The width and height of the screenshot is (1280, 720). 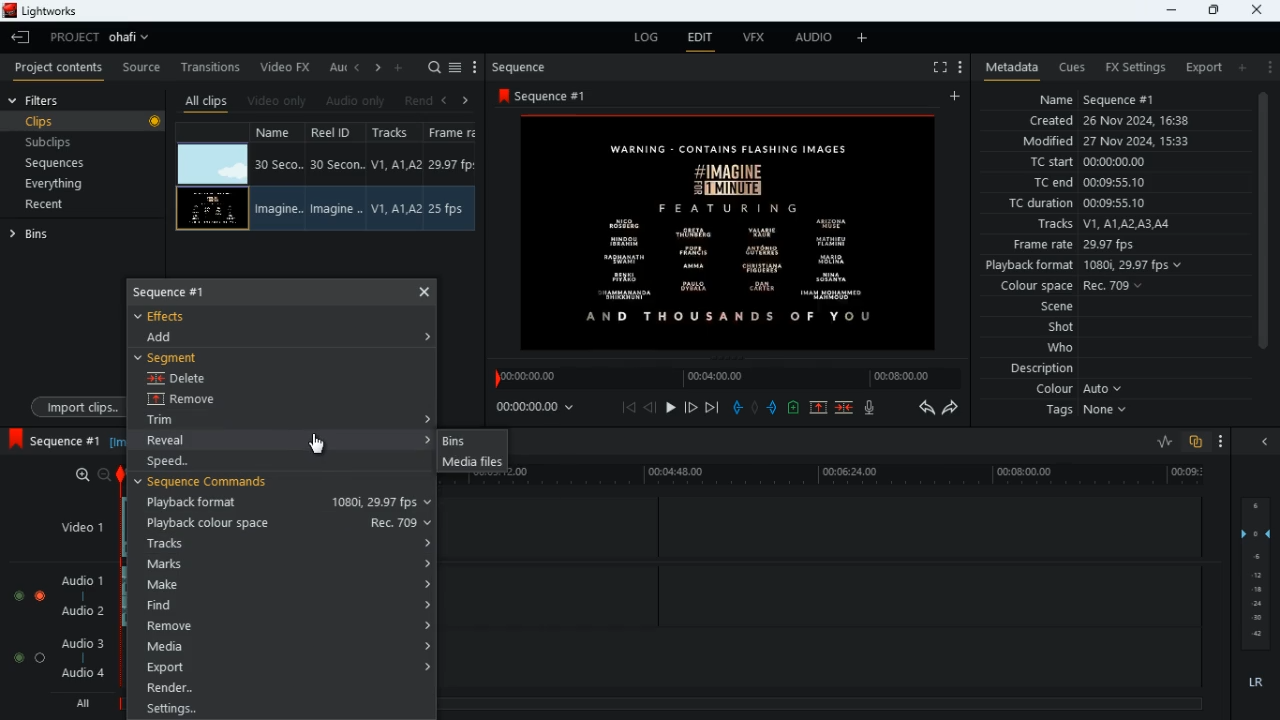 I want to click on transitions, so click(x=213, y=63).